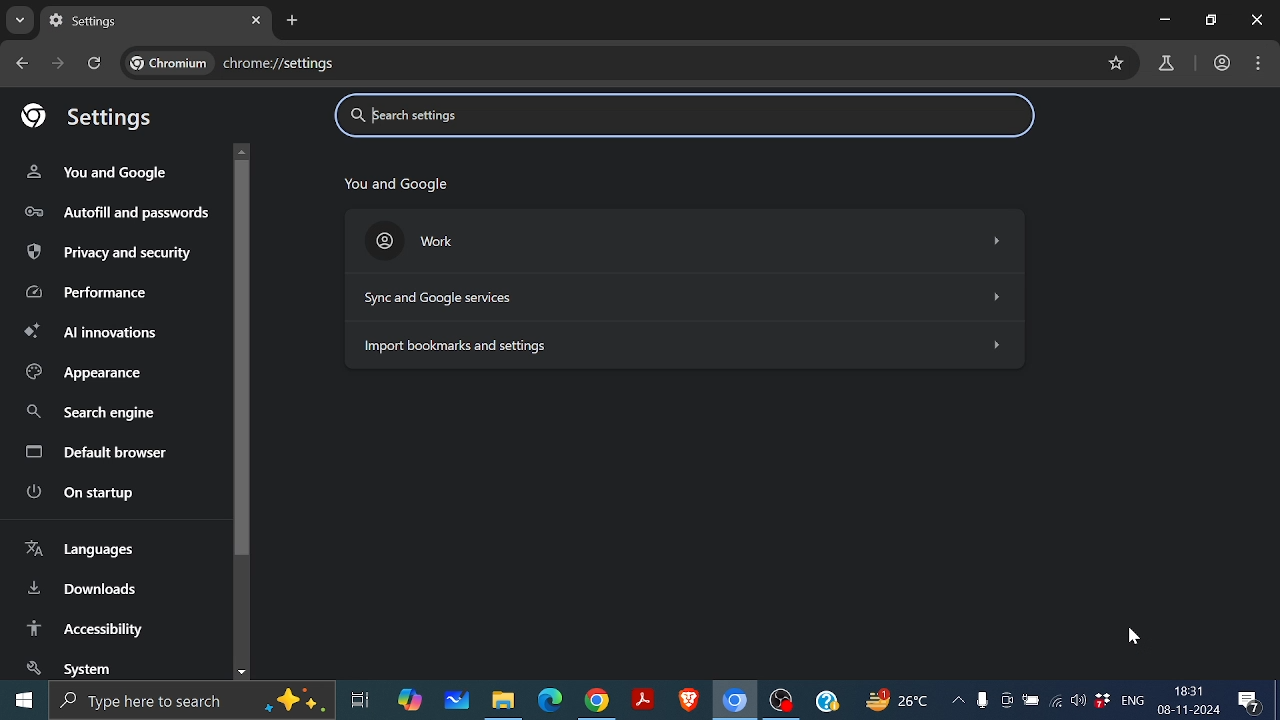 This screenshot has width=1280, height=720. Describe the element at coordinates (92, 374) in the screenshot. I see `Appearence` at that location.